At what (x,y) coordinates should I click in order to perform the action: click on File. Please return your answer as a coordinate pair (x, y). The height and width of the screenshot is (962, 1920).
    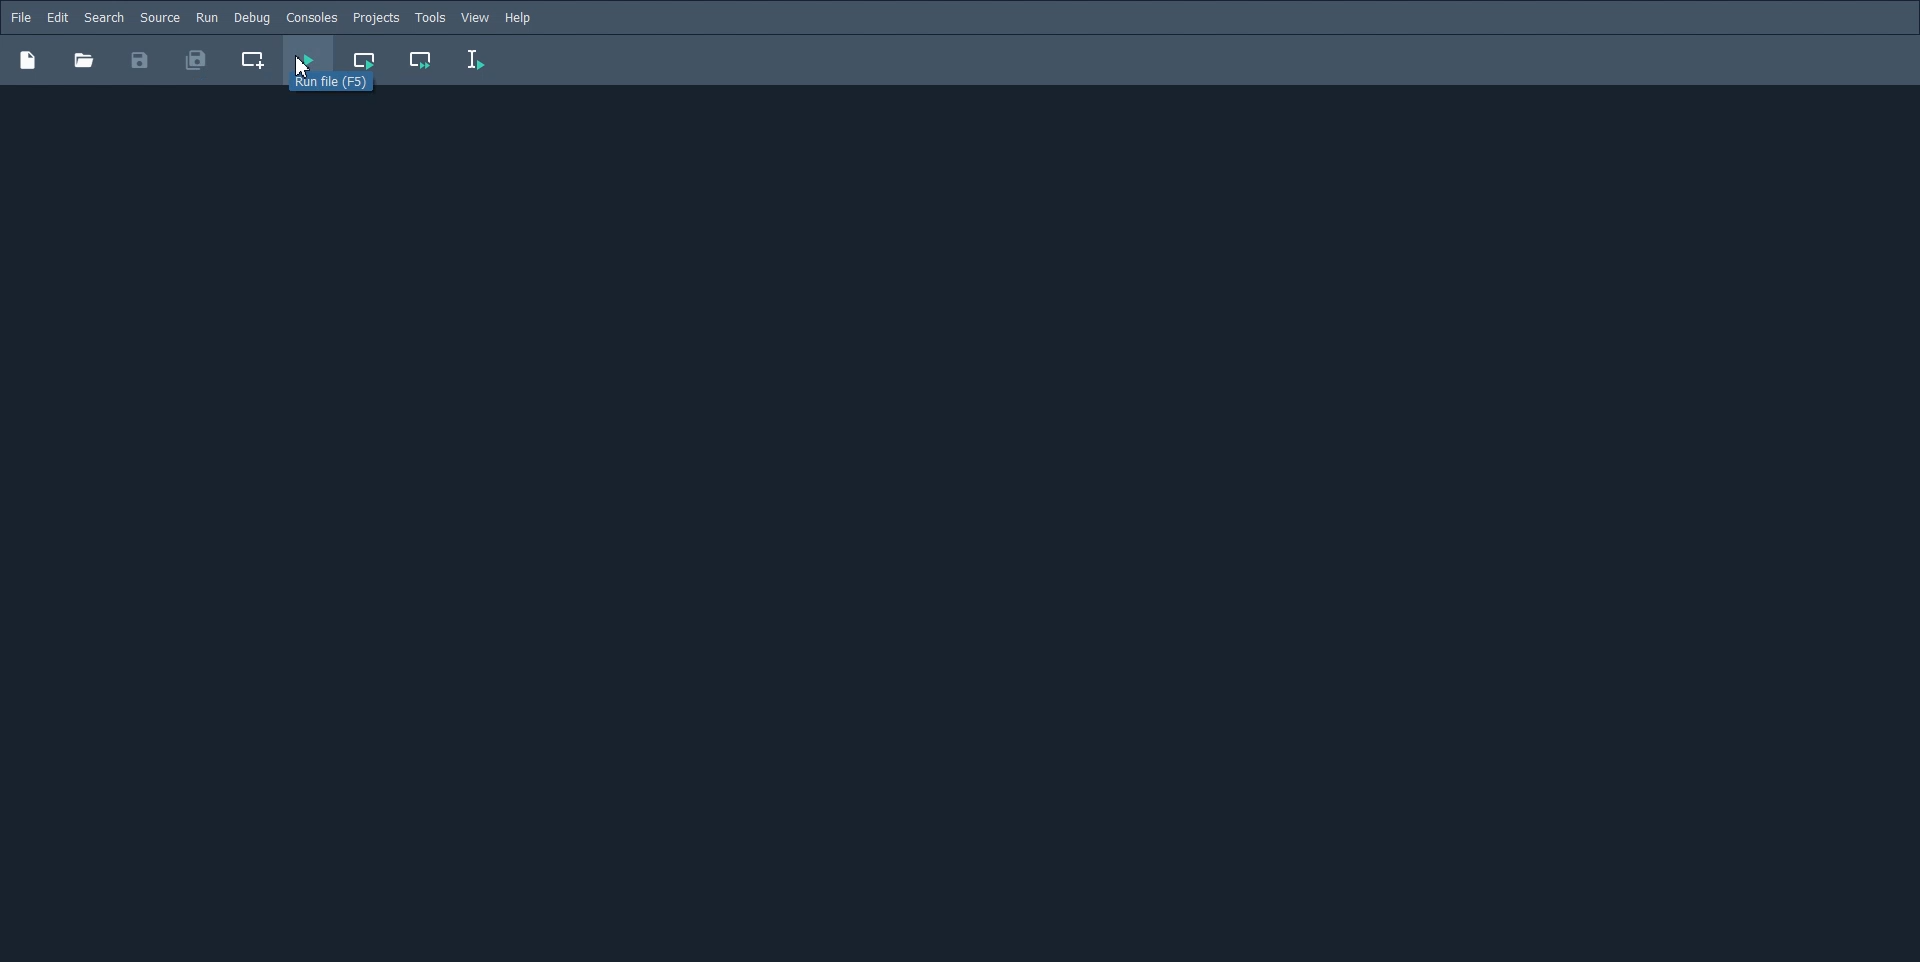
    Looking at the image, I should click on (21, 17).